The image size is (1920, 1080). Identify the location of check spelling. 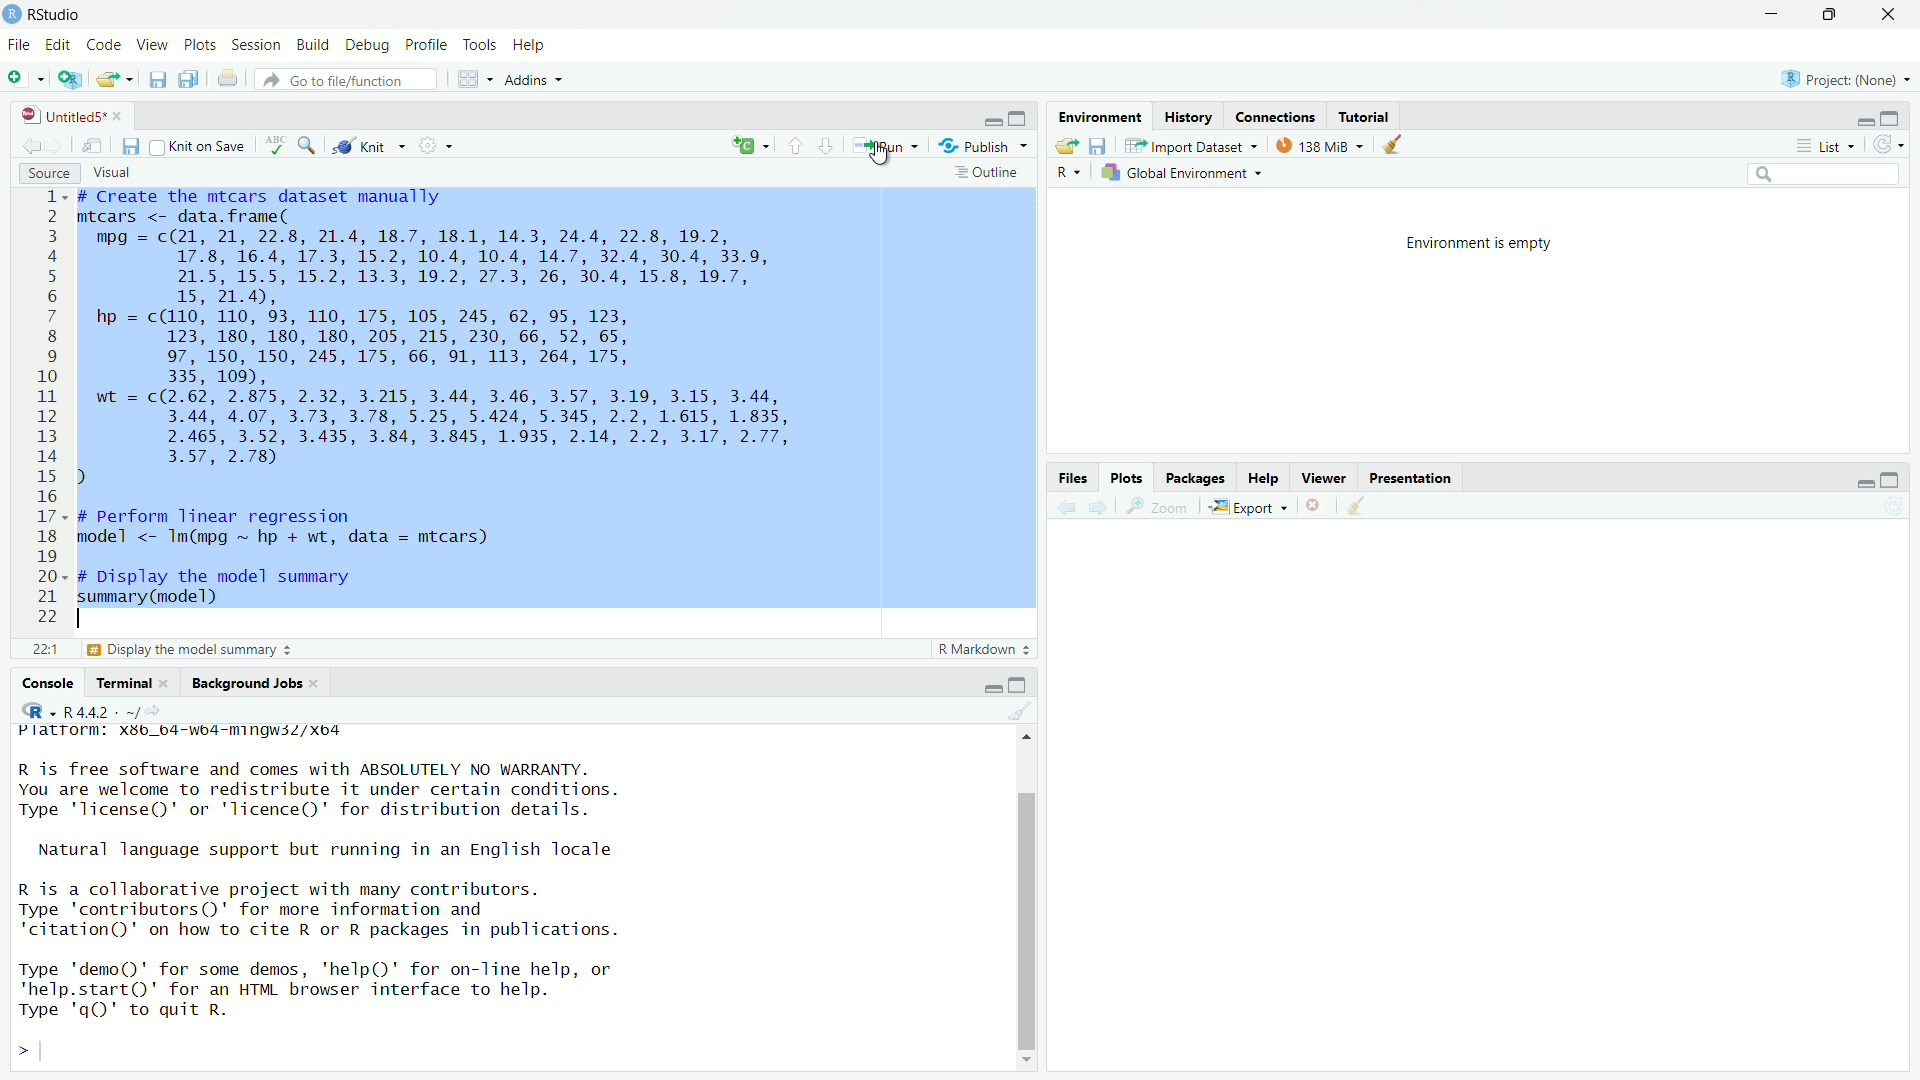
(274, 146).